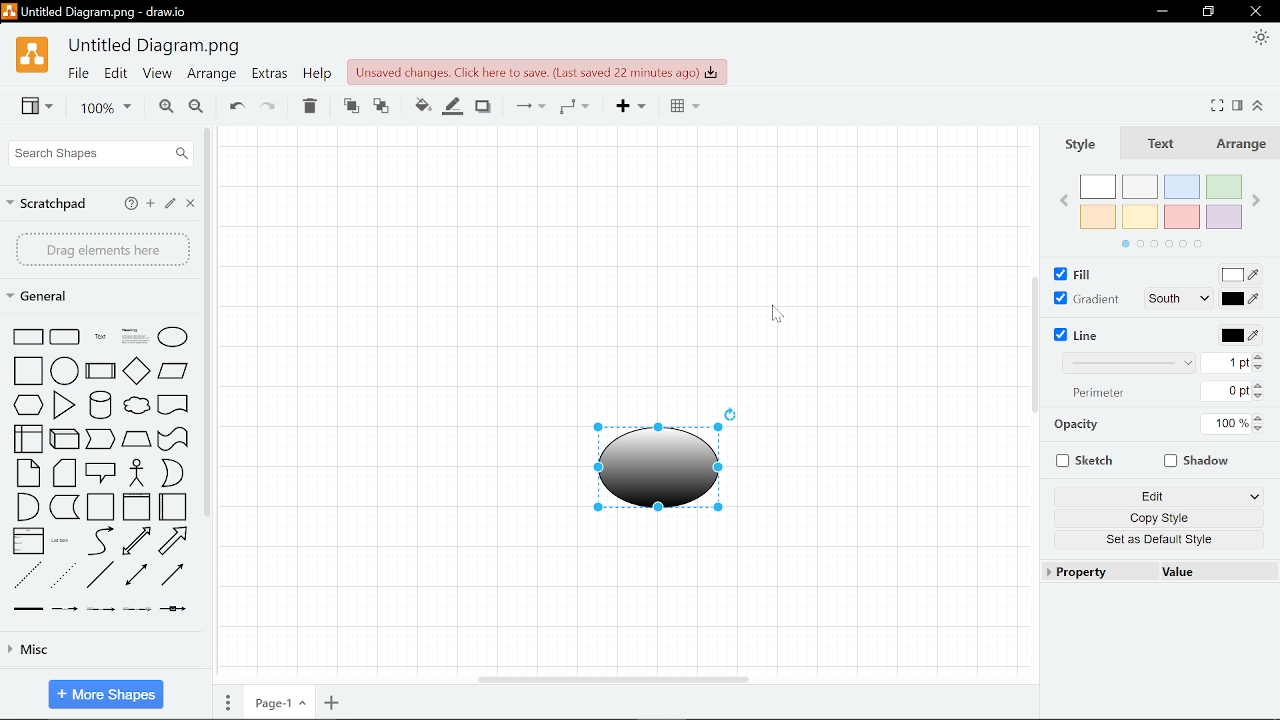 This screenshot has height=720, width=1280. Describe the element at coordinates (159, 73) in the screenshot. I see `View` at that location.